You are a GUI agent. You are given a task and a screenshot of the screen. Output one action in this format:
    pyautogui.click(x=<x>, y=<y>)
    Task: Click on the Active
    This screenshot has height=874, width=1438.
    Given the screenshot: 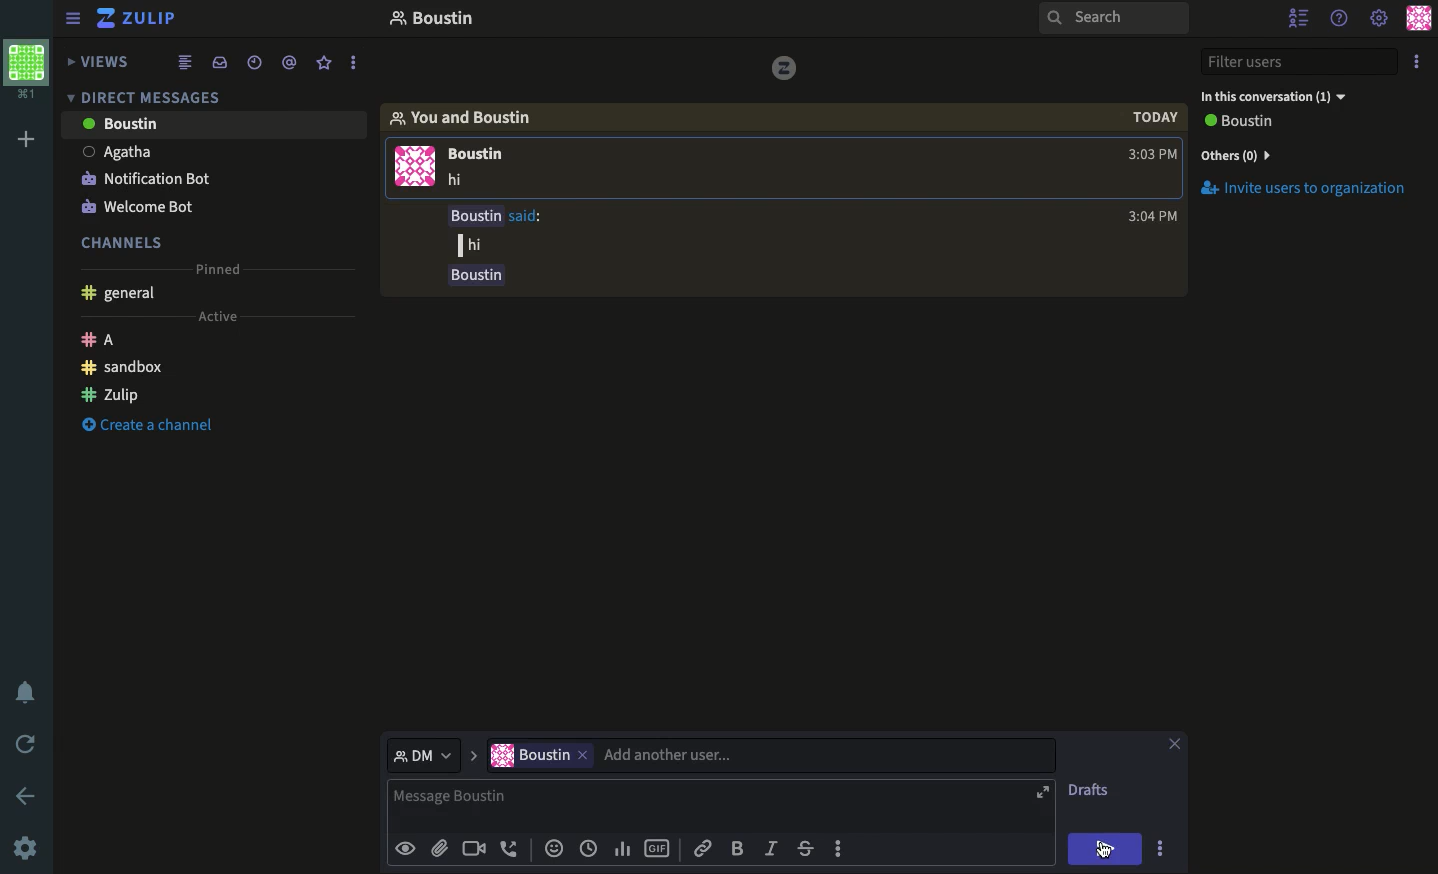 What is the action you would take?
    pyautogui.click(x=225, y=316)
    